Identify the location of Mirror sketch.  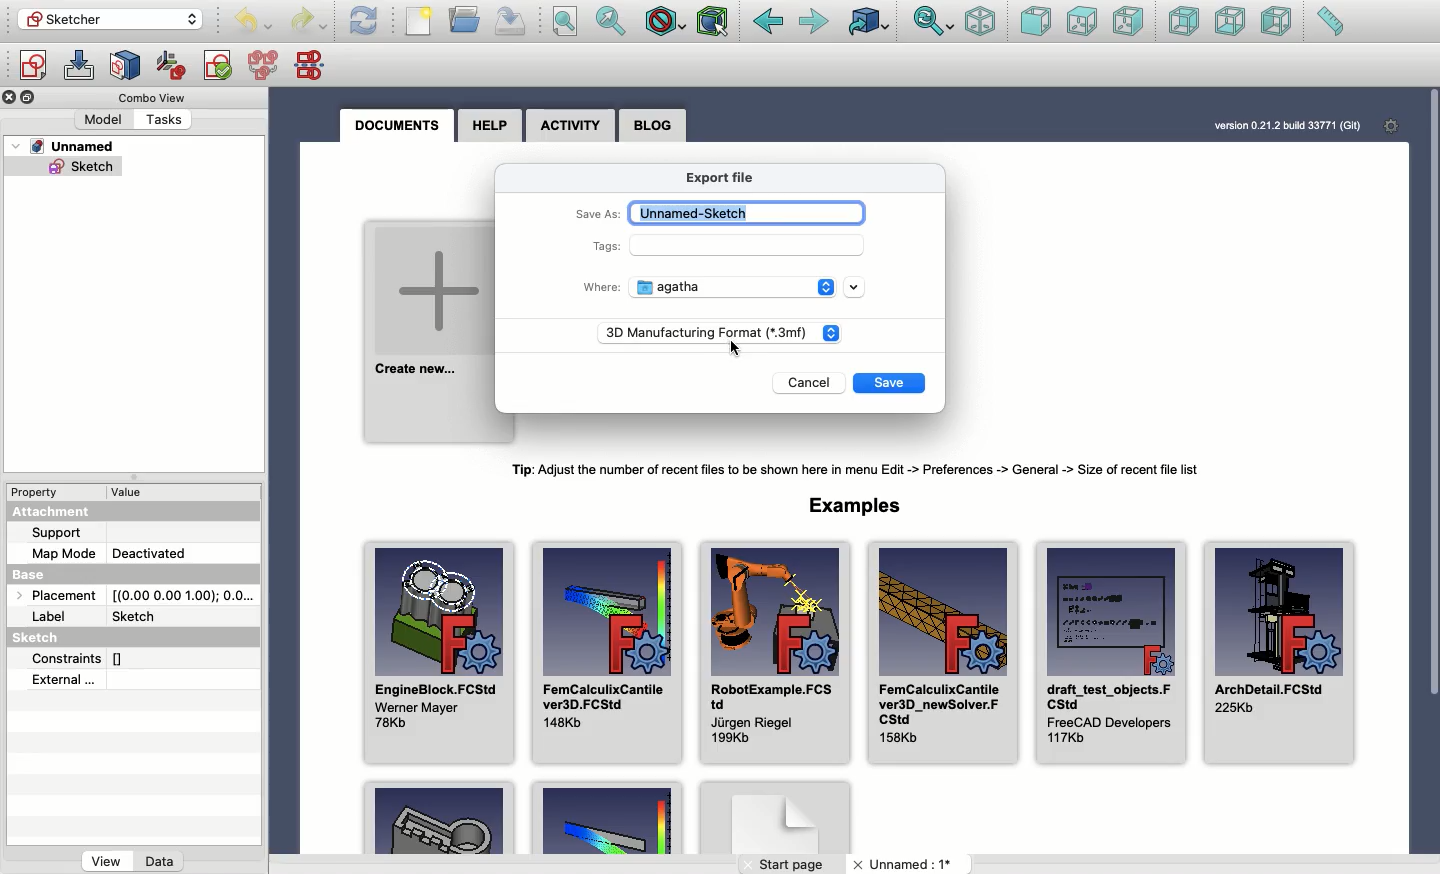
(313, 66).